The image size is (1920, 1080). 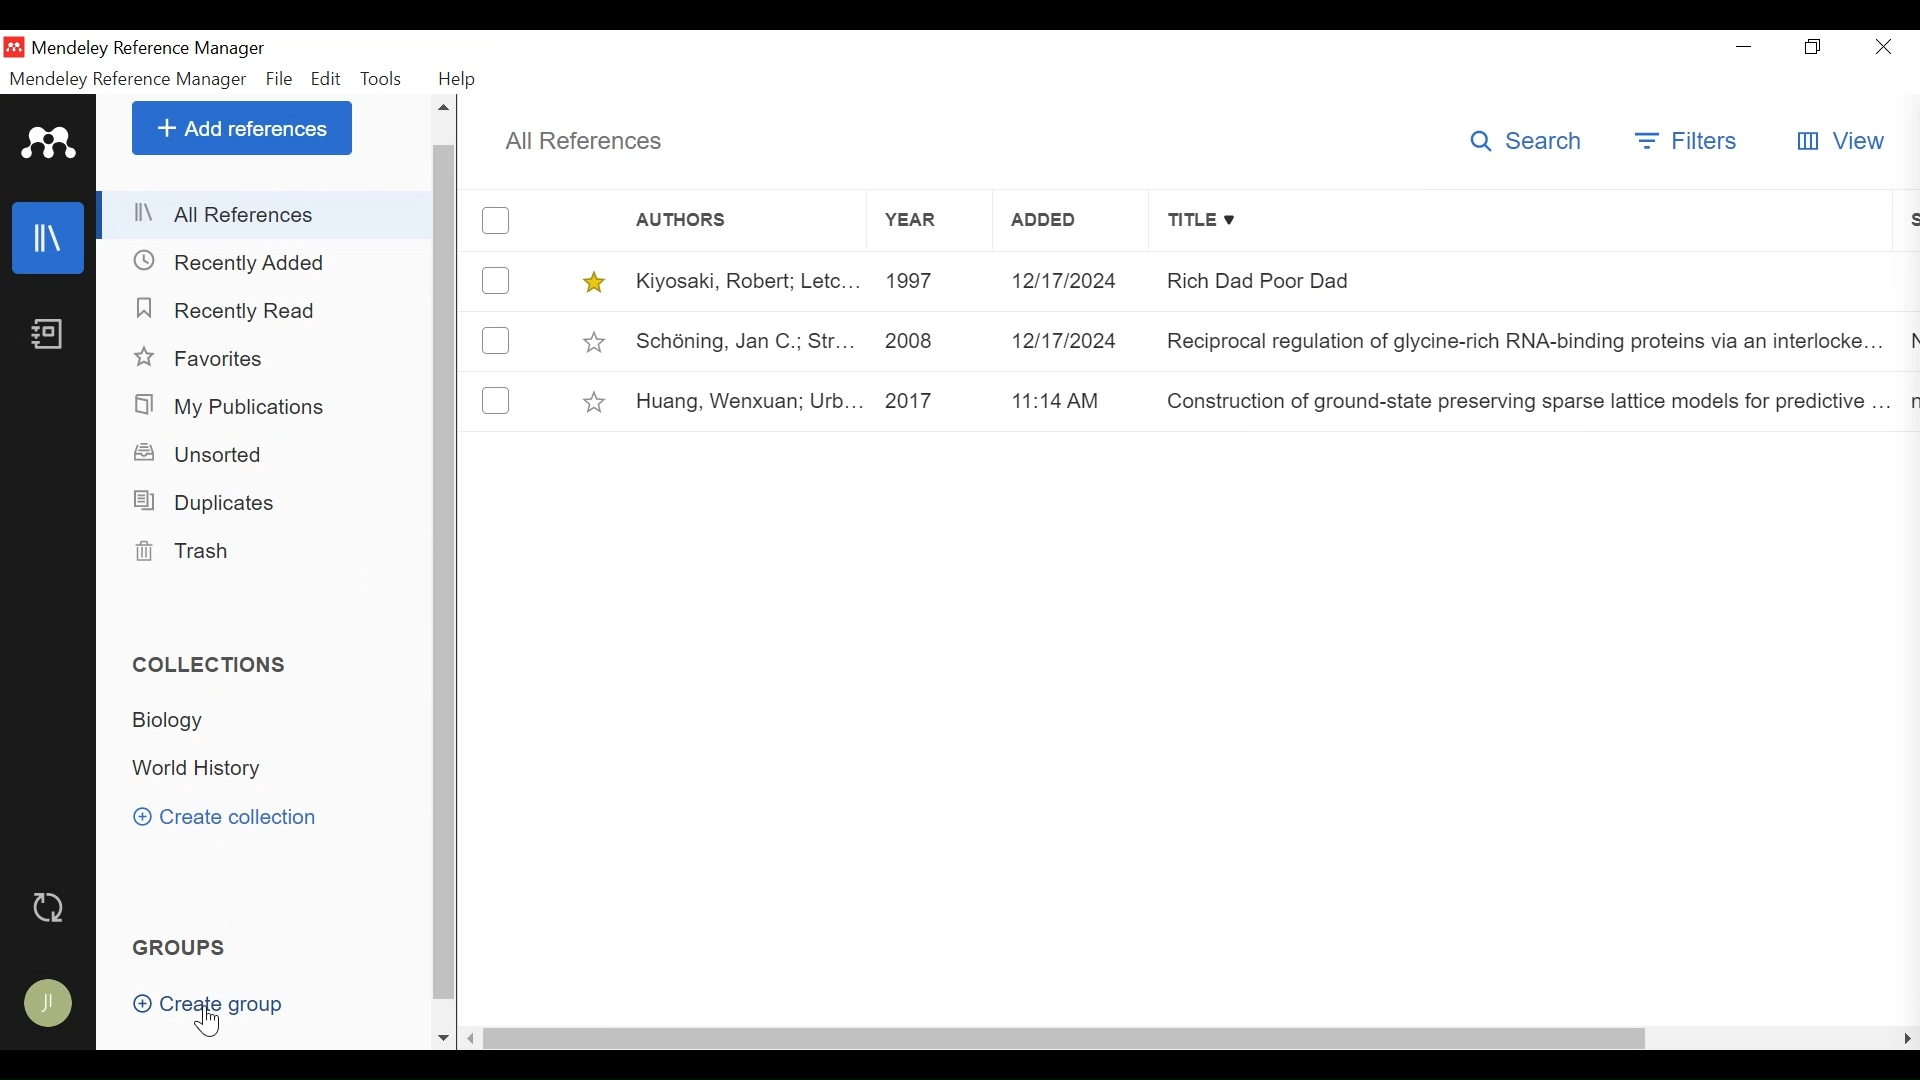 What do you see at coordinates (589, 140) in the screenshot?
I see `All References` at bounding box center [589, 140].